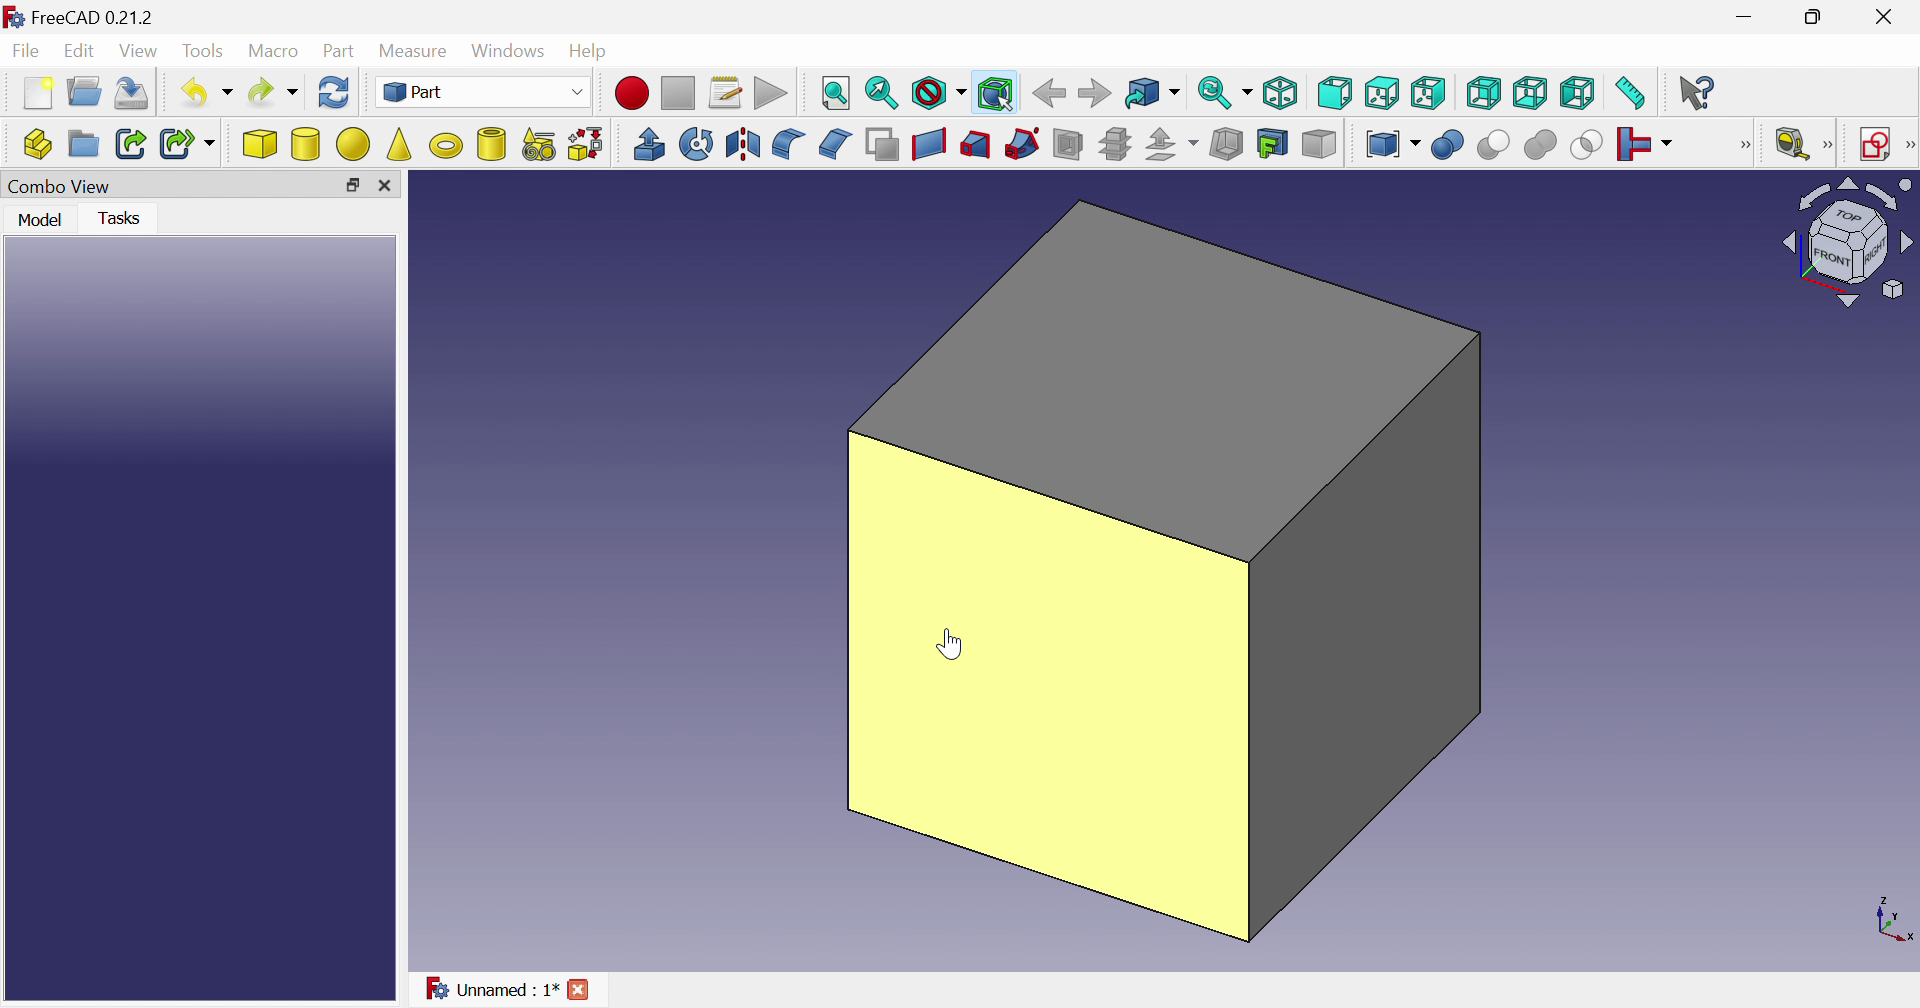  What do you see at coordinates (260, 144) in the screenshot?
I see `Cube` at bounding box center [260, 144].